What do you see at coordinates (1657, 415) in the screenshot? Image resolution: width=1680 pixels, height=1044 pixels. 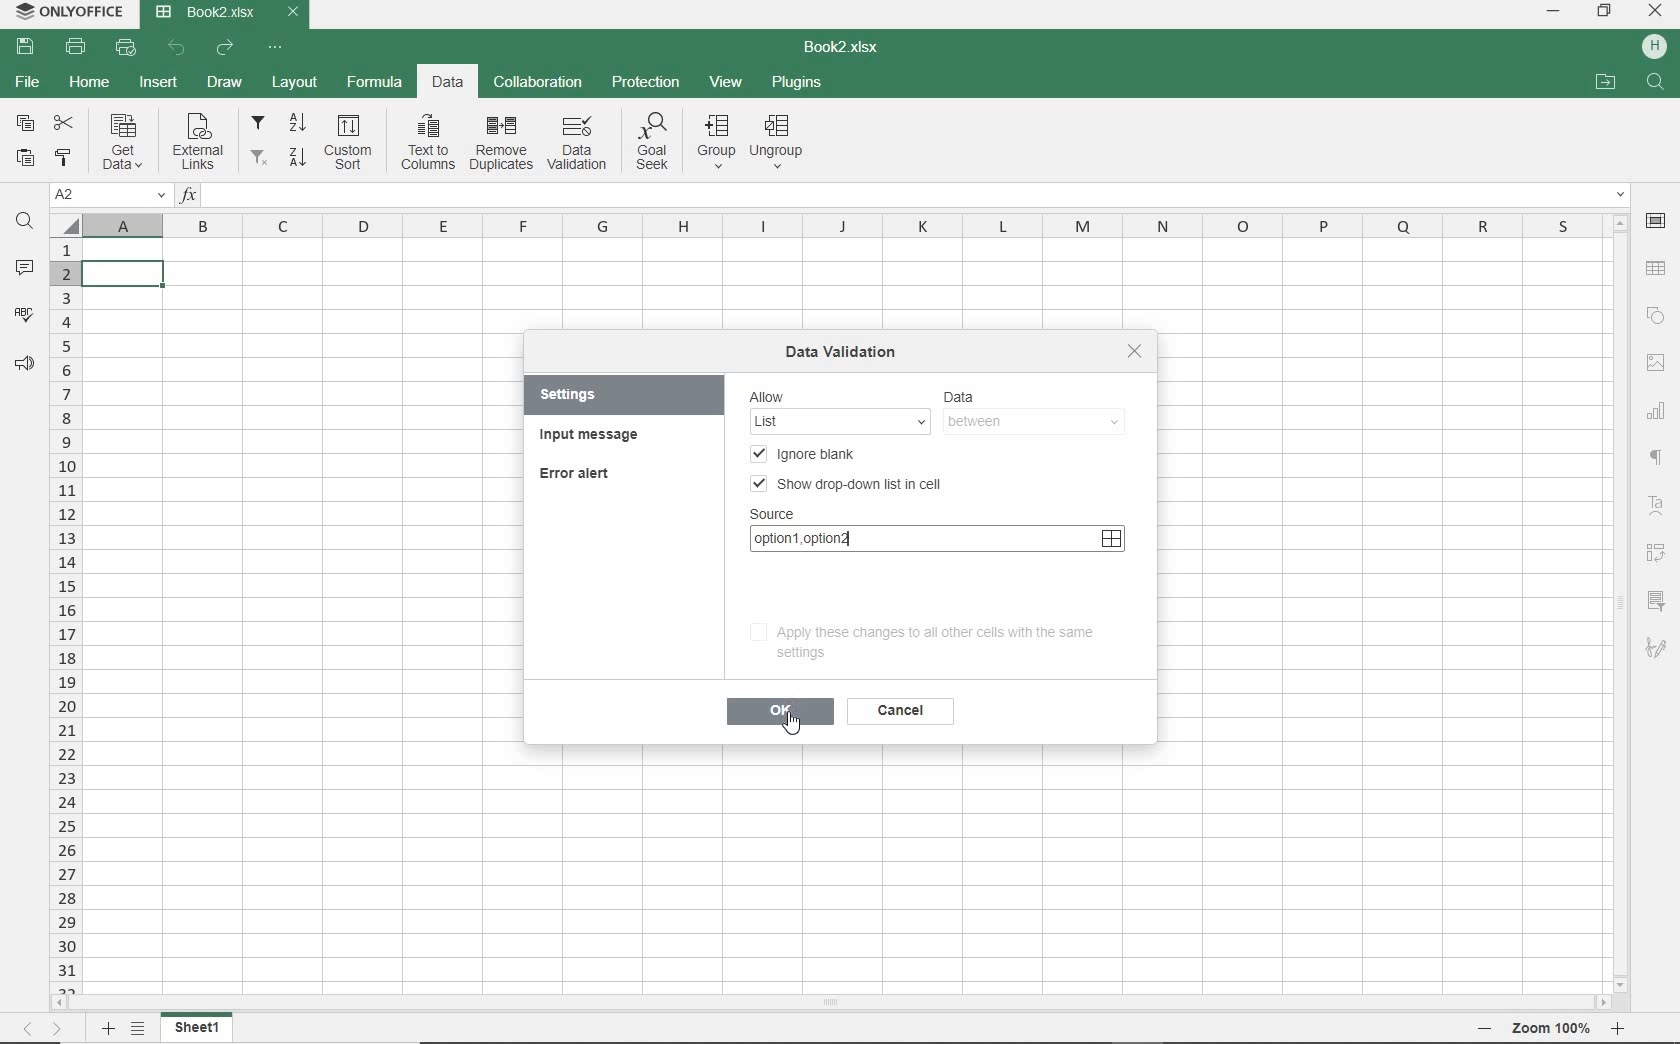 I see `CHART` at bounding box center [1657, 415].